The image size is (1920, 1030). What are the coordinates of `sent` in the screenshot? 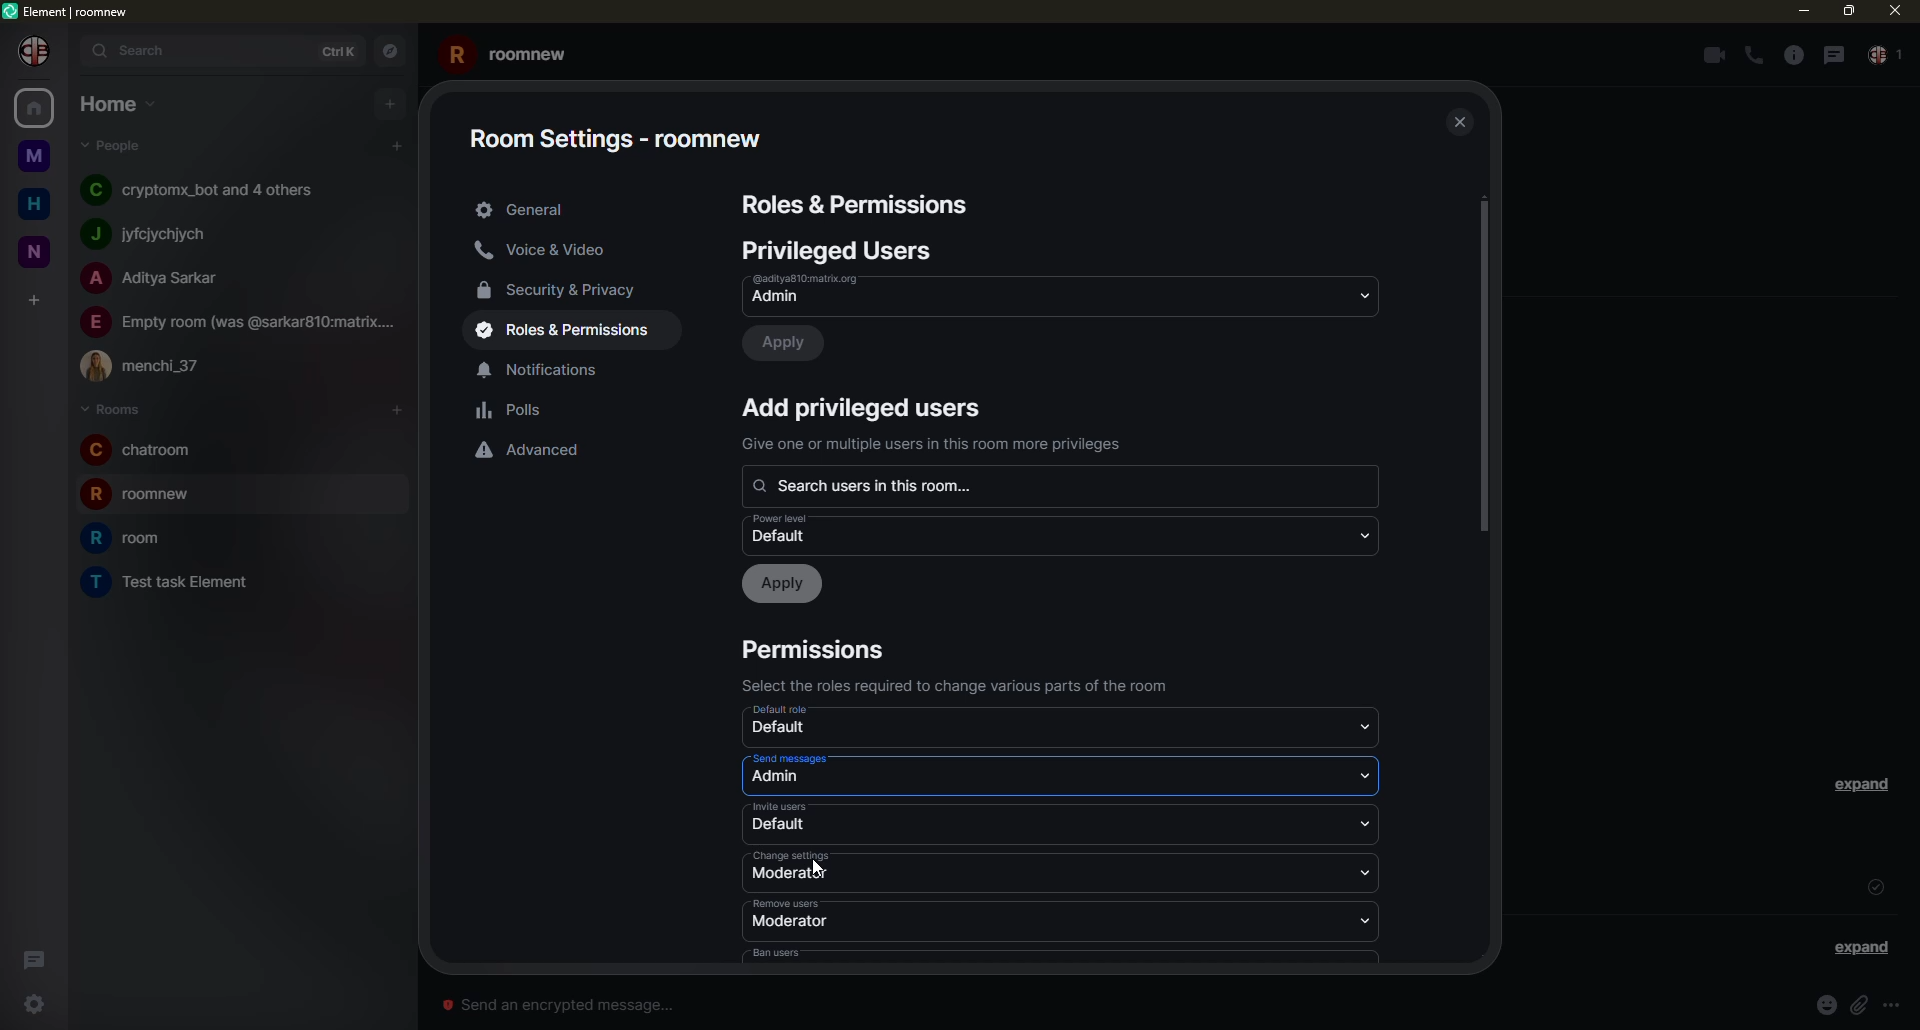 It's located at (1875, 886).